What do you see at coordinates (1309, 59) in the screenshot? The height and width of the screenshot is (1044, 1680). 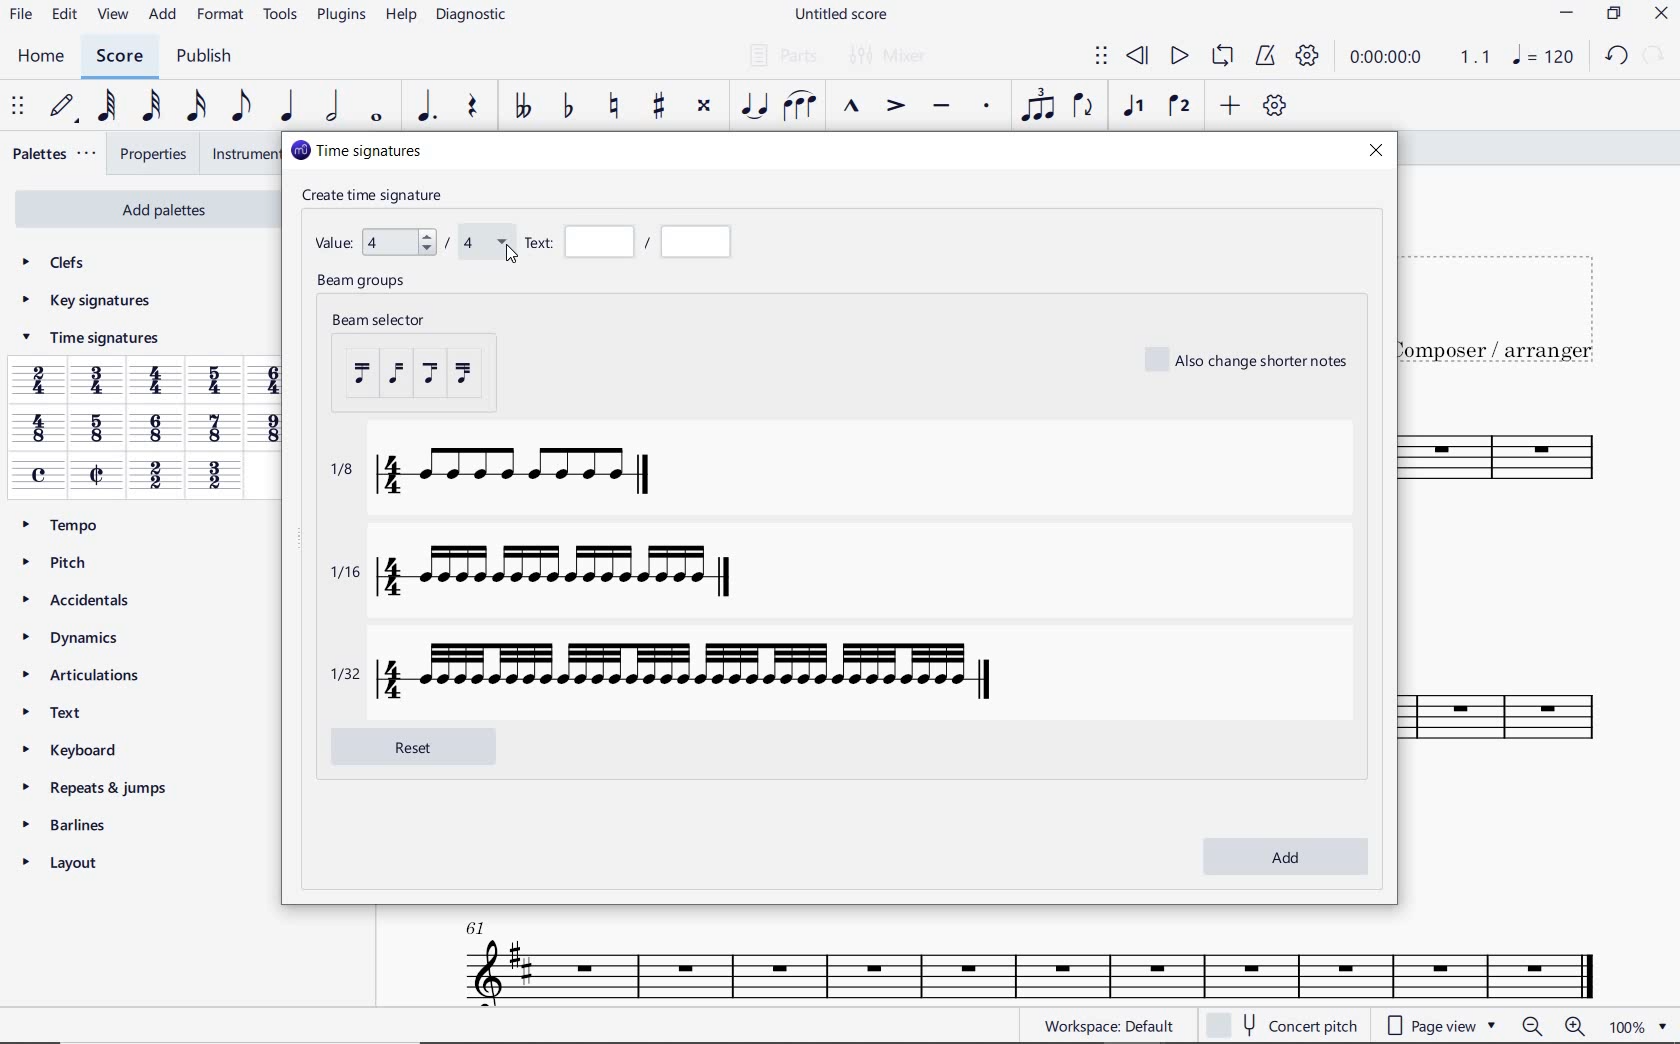 I see `PLAYBACK SETTINGS` at bounding box center [1309, 59].